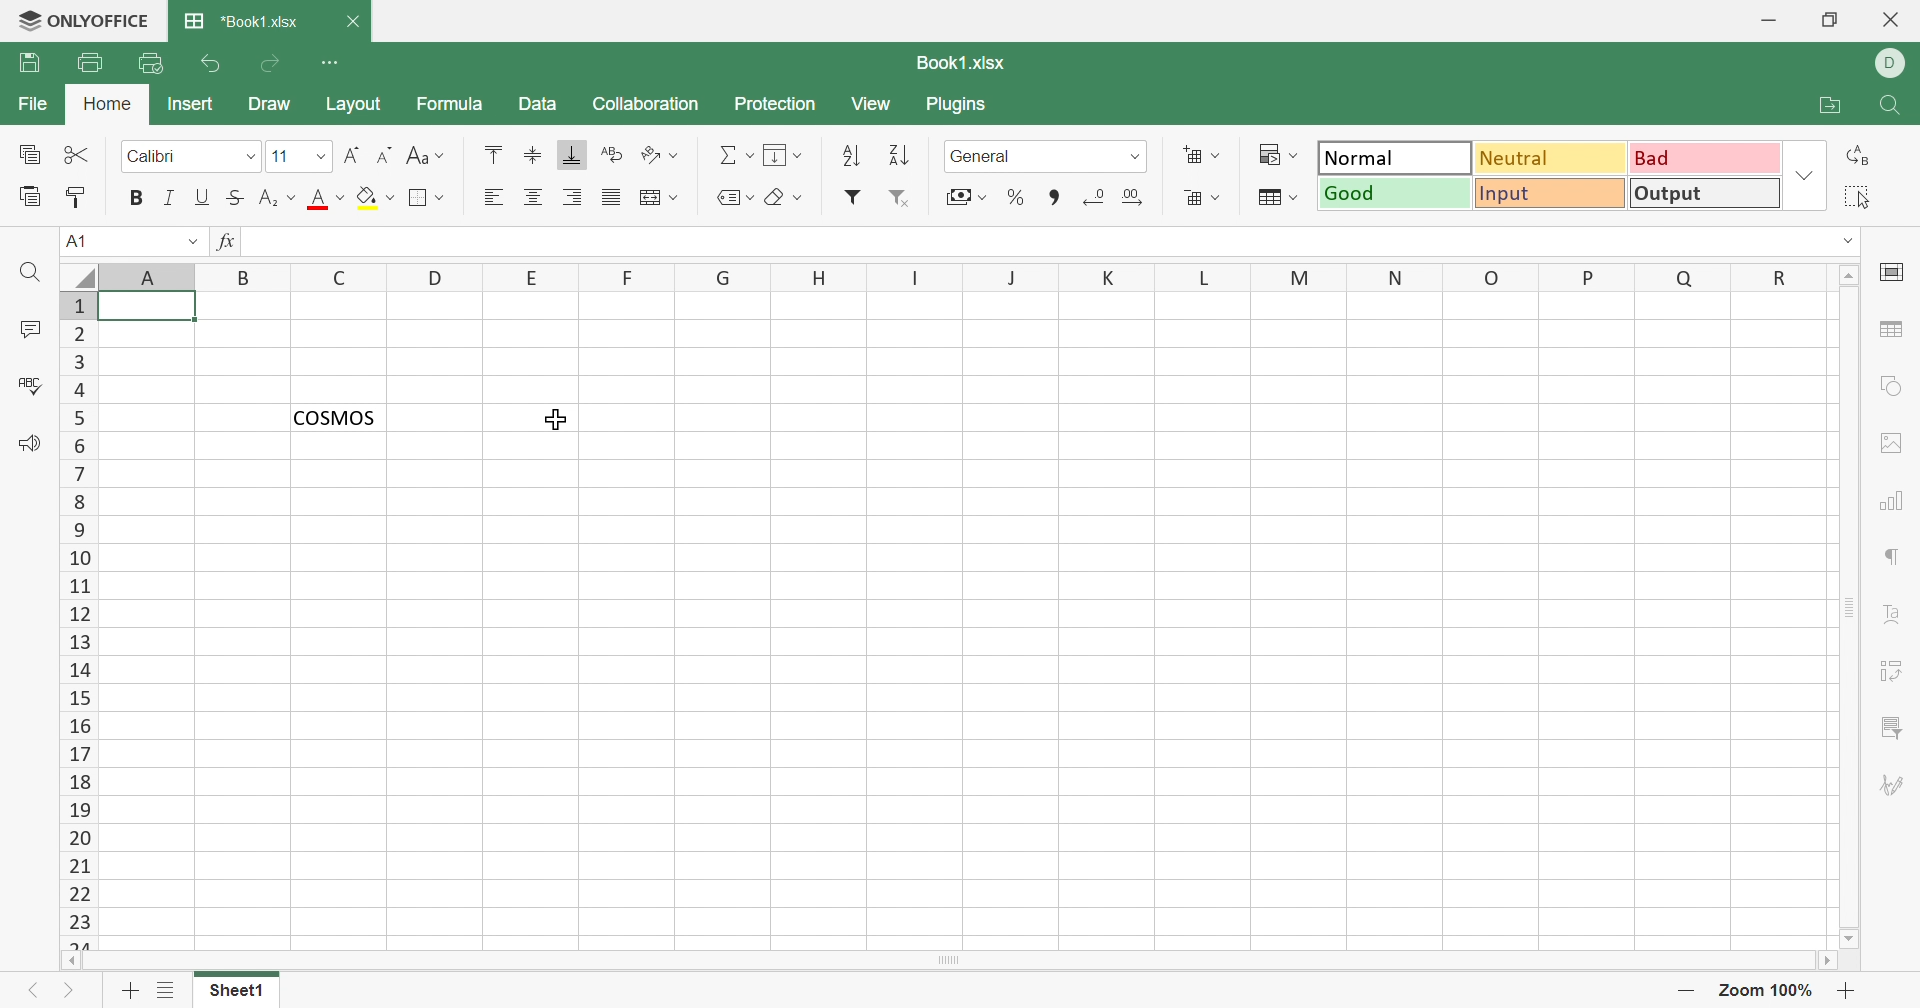 Image resolution: width=1920 pixels, height=1008 pixels. I want to click on Superscript / subscript, so click(279, 199).